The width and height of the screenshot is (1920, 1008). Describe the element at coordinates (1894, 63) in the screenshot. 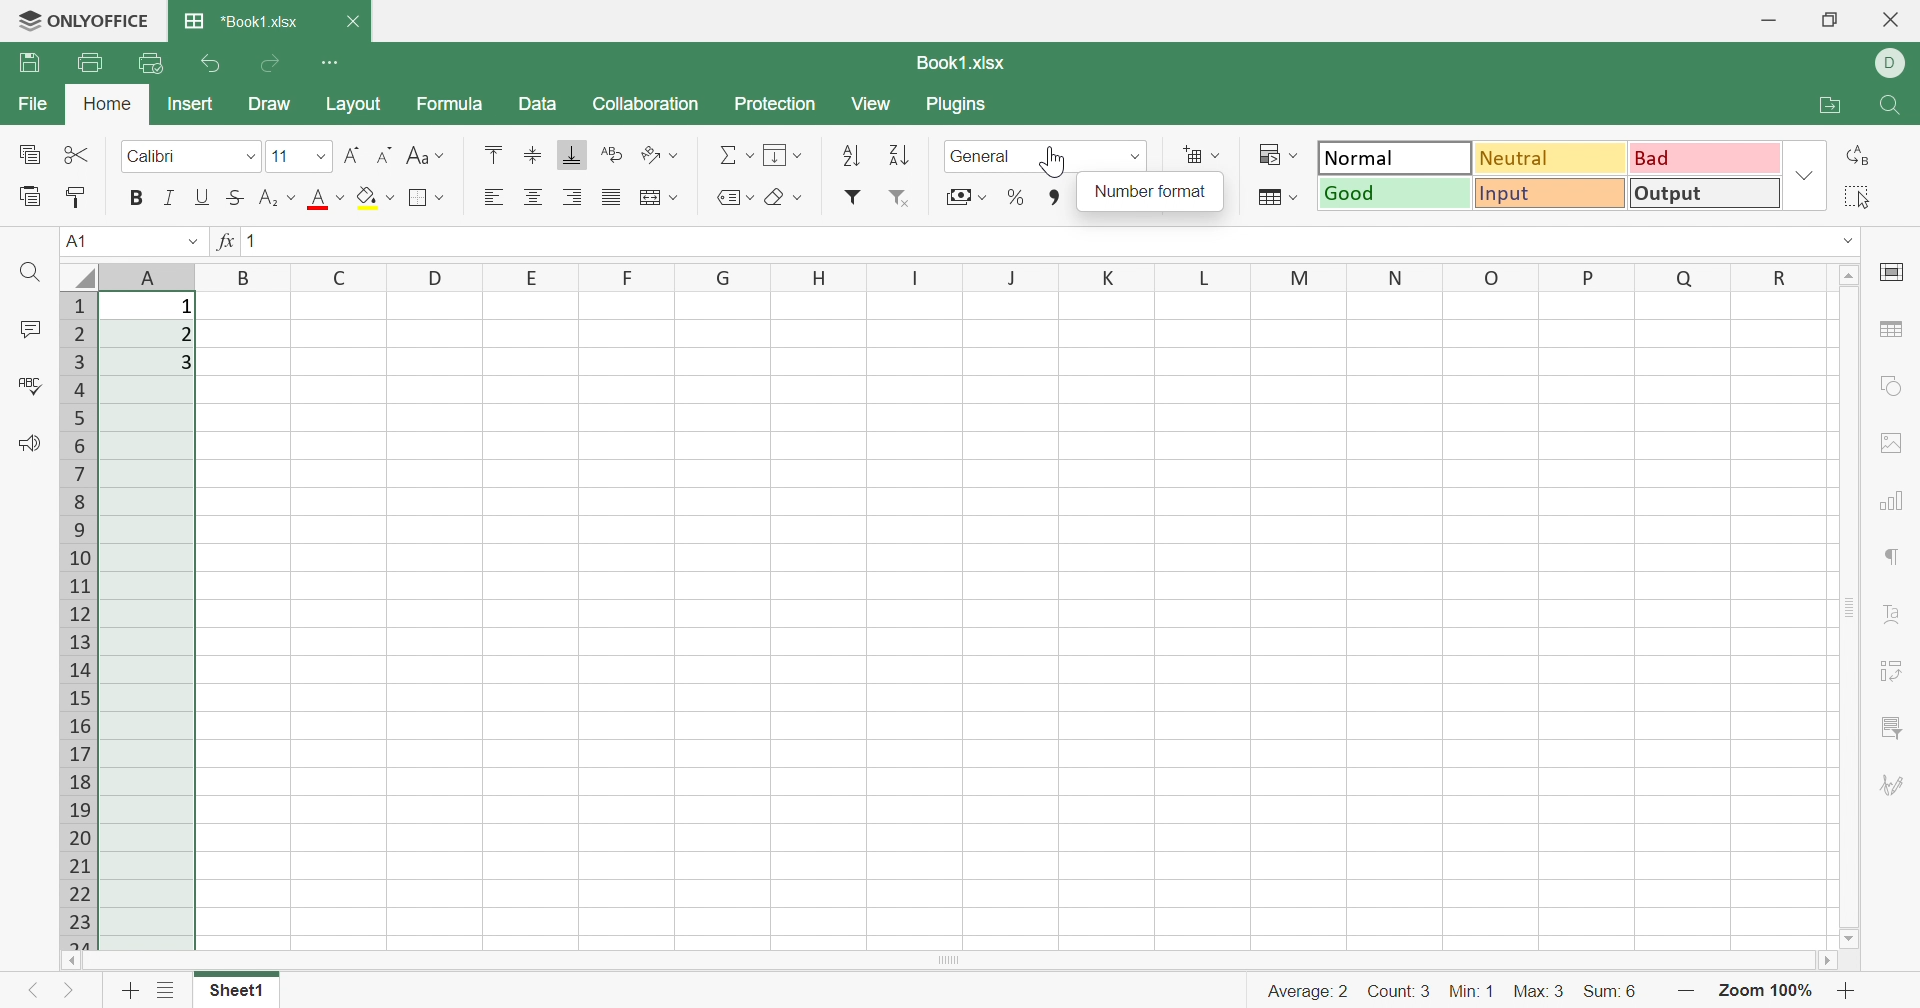

I see `DELL` at that location.